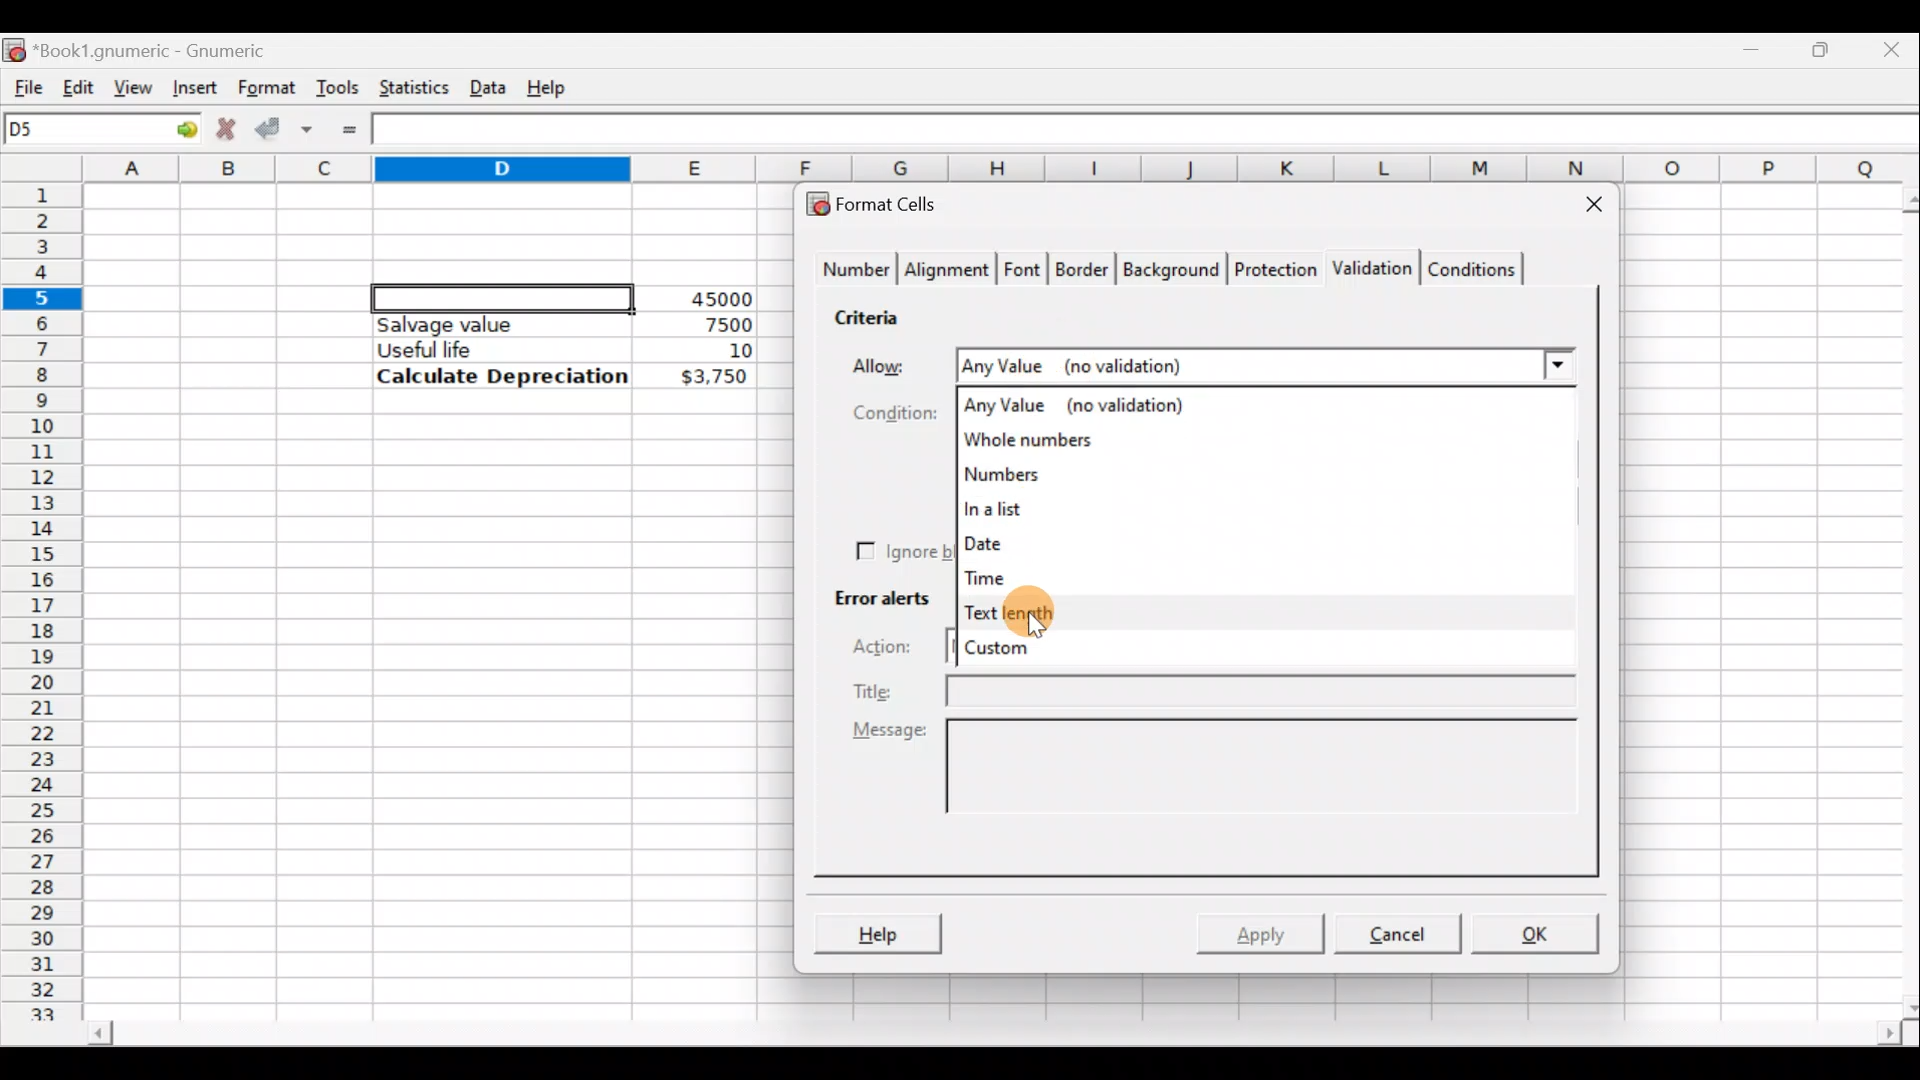 The height and width of the screenshot is (1080, 1920). I want to click on 45000, so click(714, 299).